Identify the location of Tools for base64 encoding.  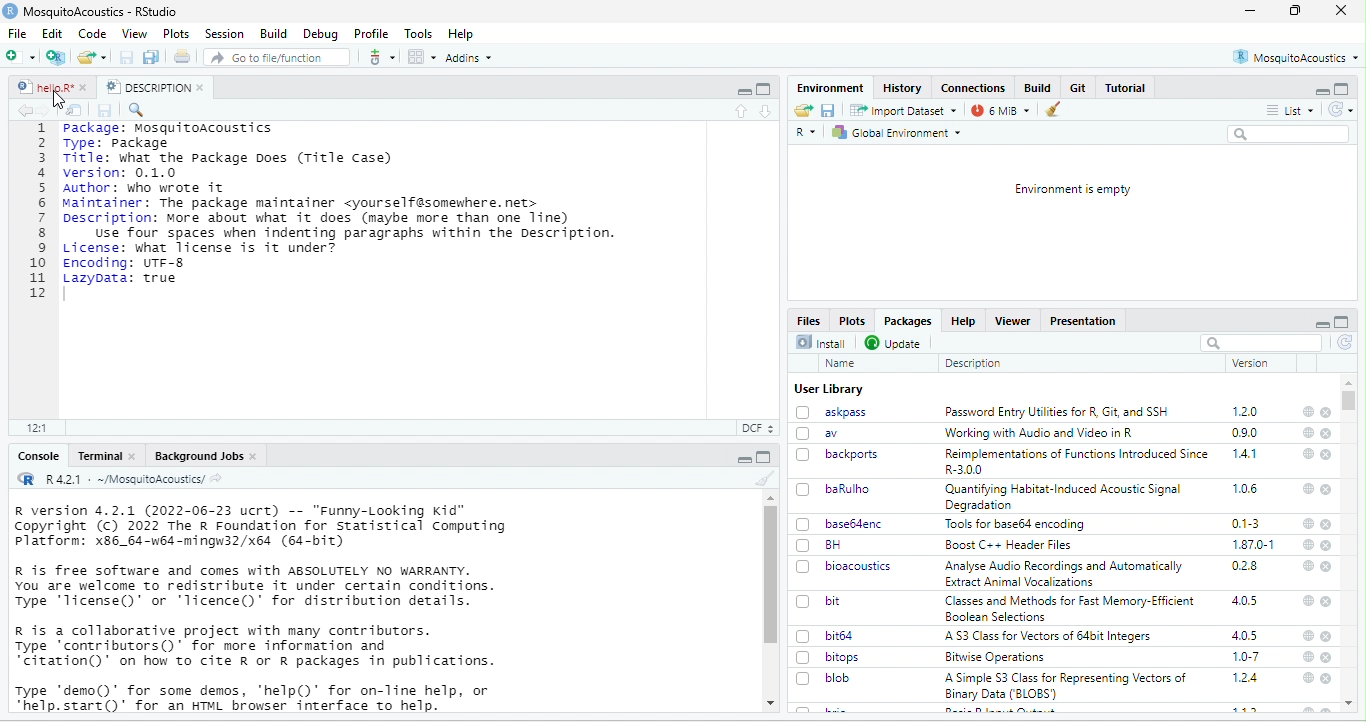
(1019, 525).